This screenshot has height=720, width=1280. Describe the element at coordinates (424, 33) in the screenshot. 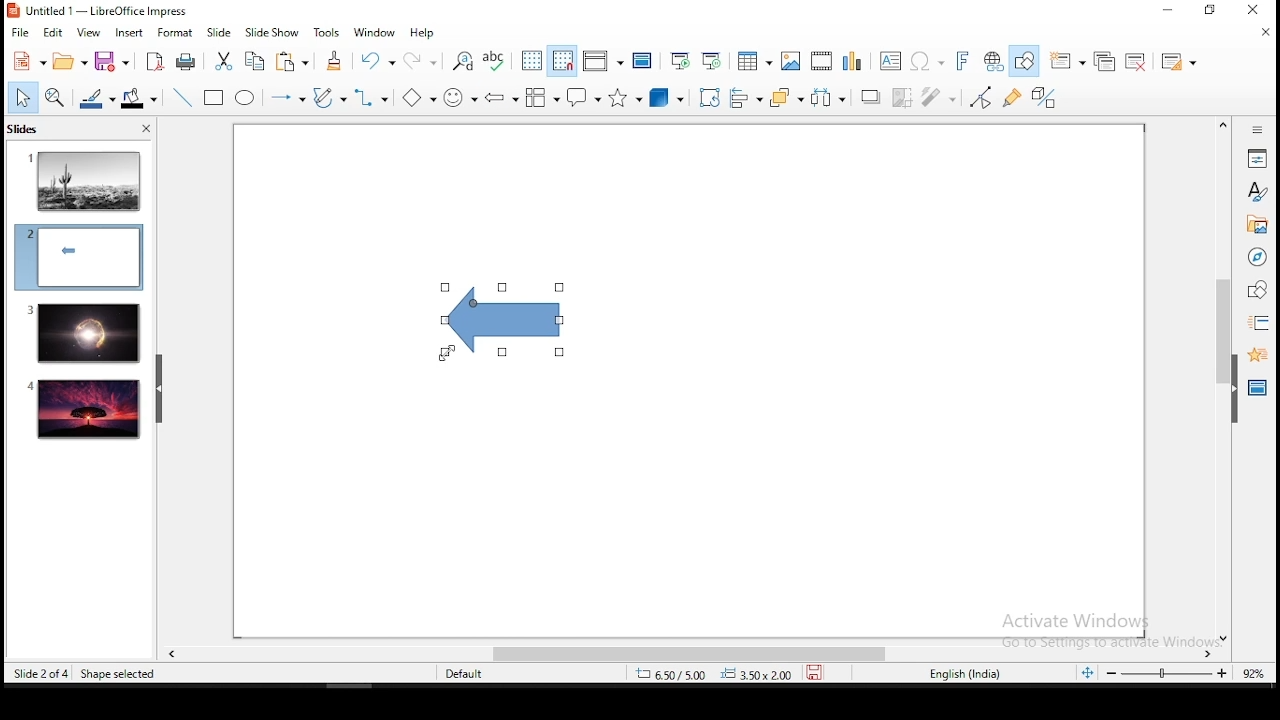

I see `help` at that location.